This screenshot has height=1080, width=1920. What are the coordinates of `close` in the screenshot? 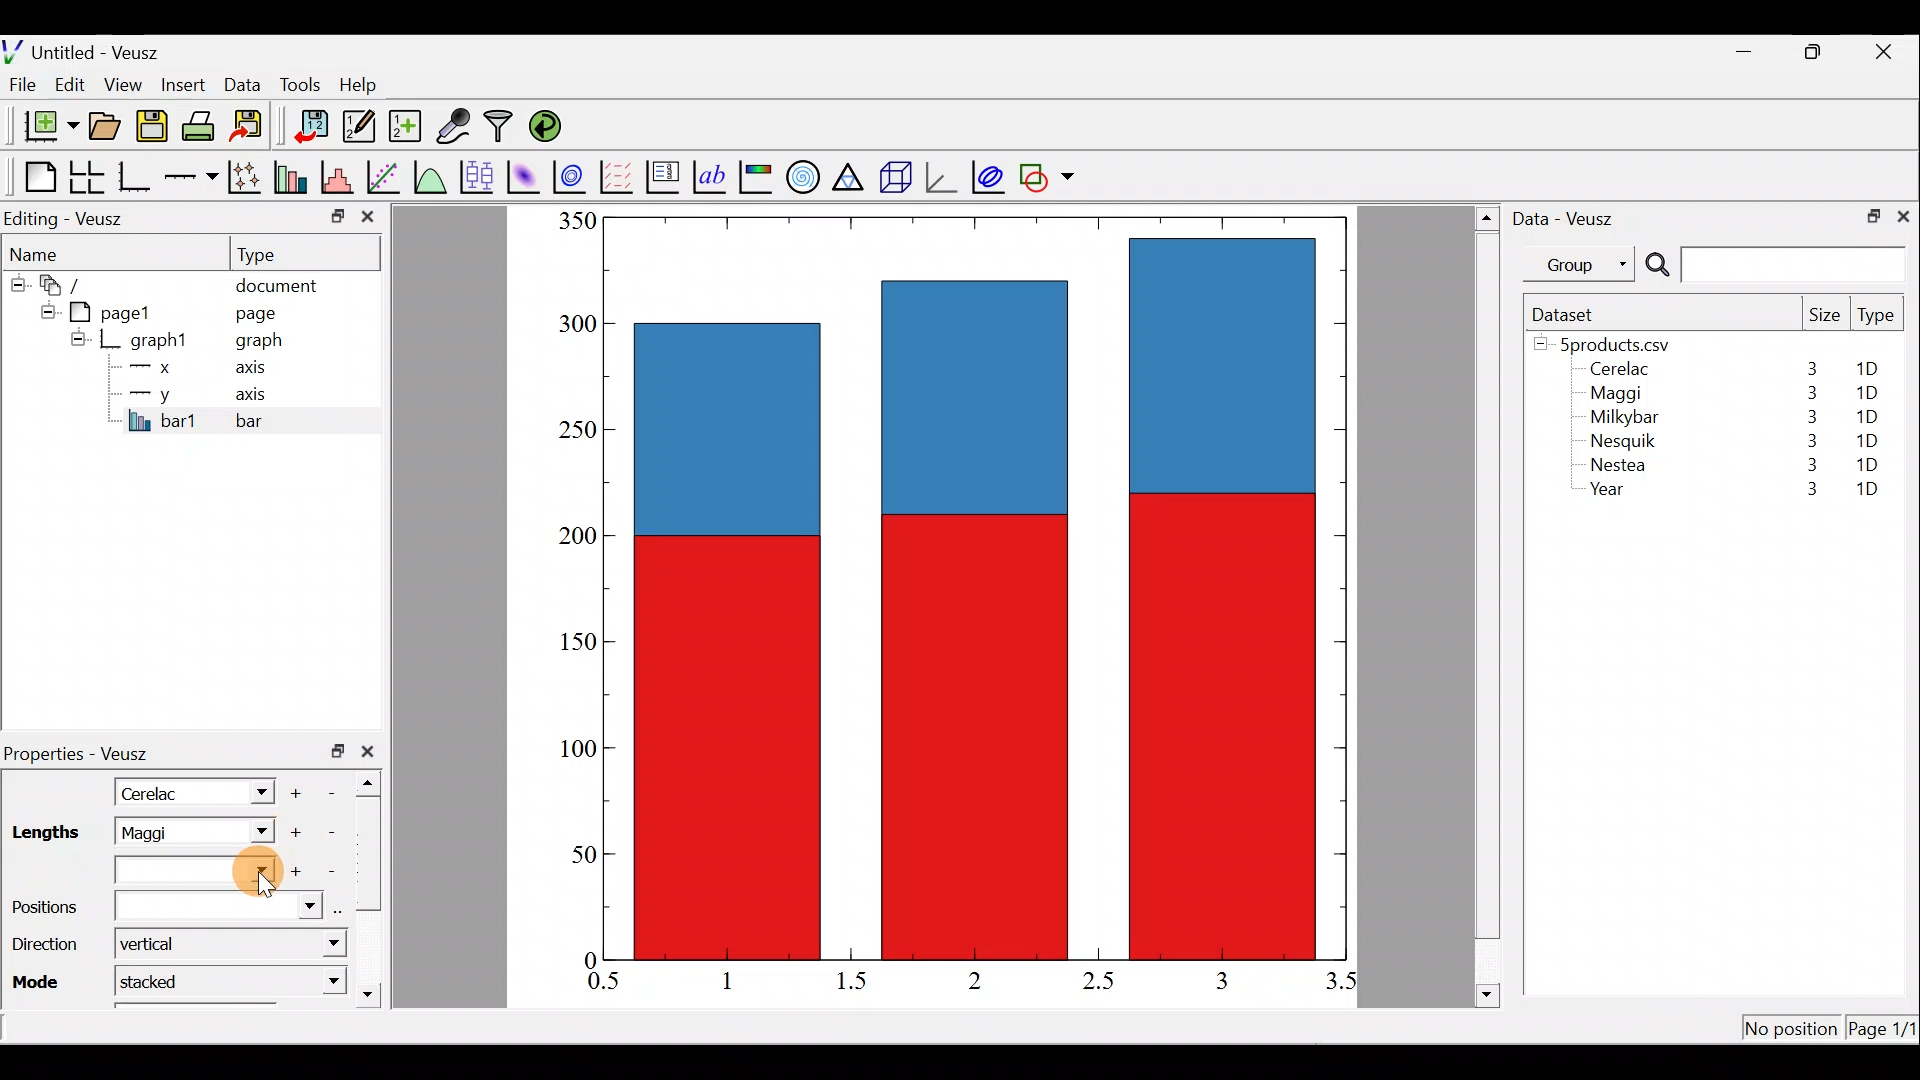 It's located at (1903, 215).